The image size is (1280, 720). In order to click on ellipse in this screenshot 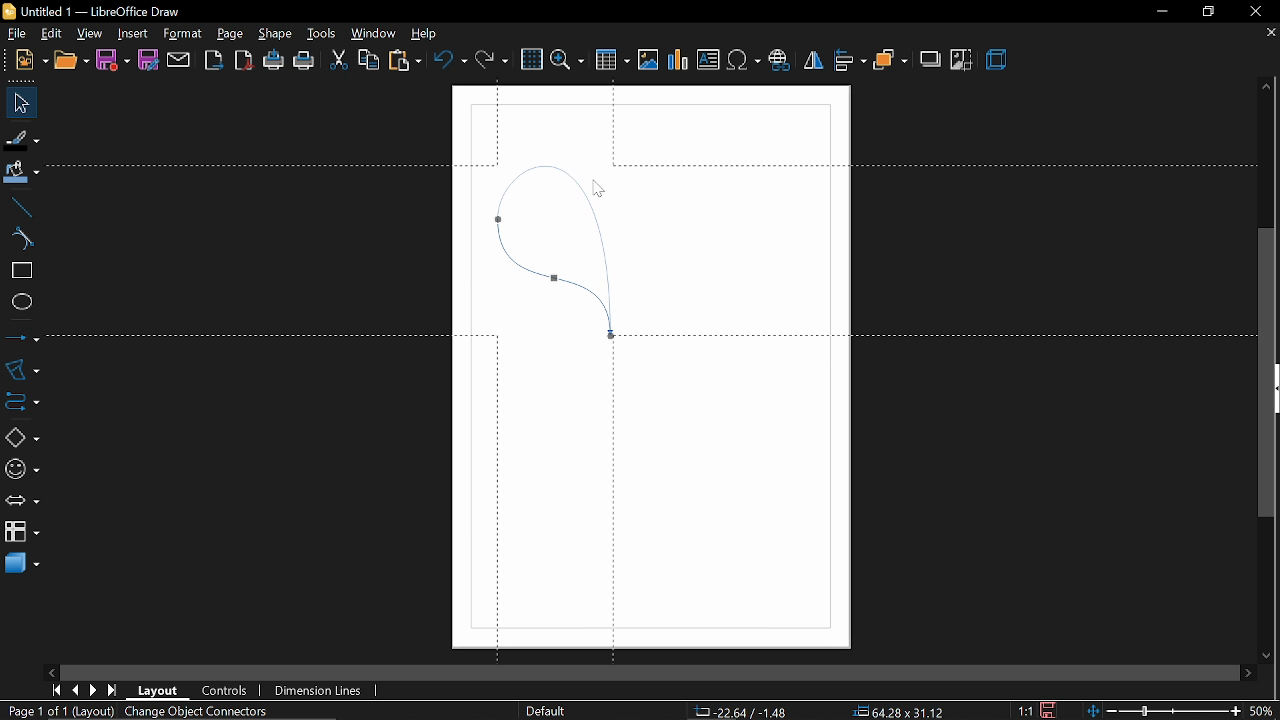, I will do `click(18, 300)`.